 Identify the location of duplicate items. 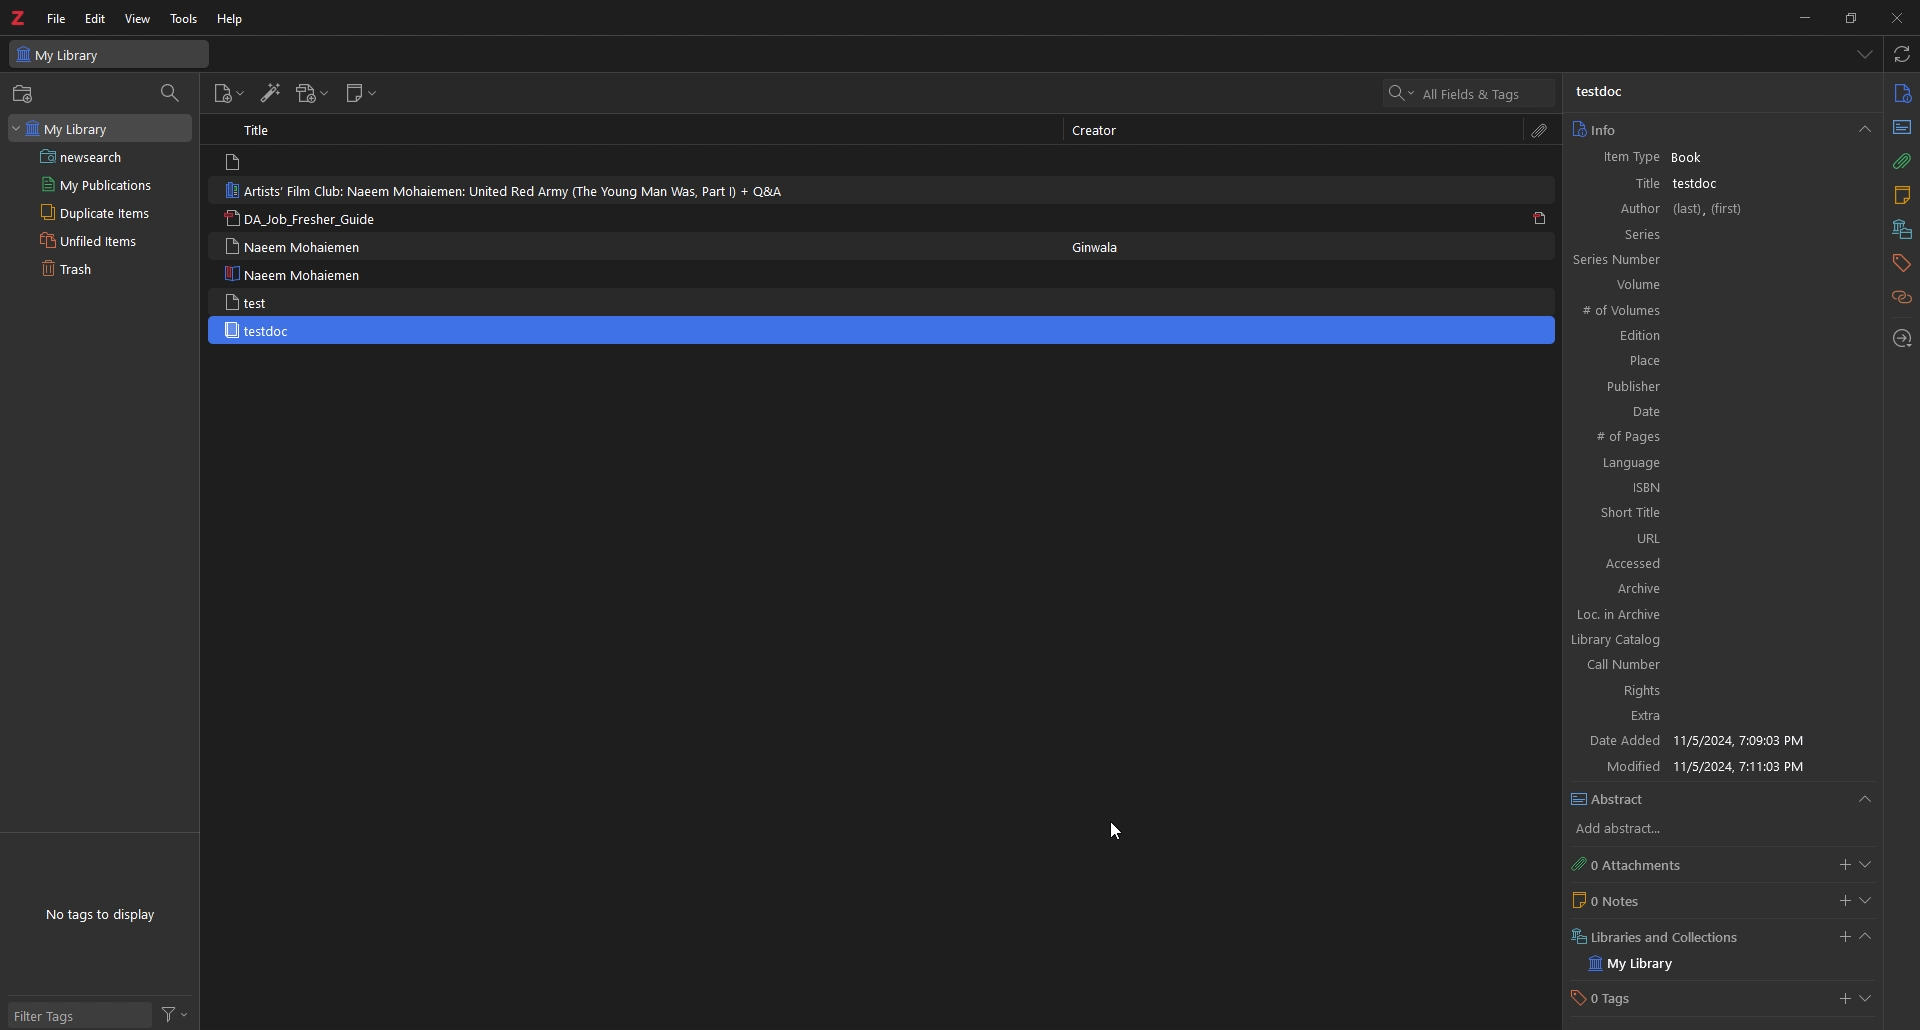
(92, 212).